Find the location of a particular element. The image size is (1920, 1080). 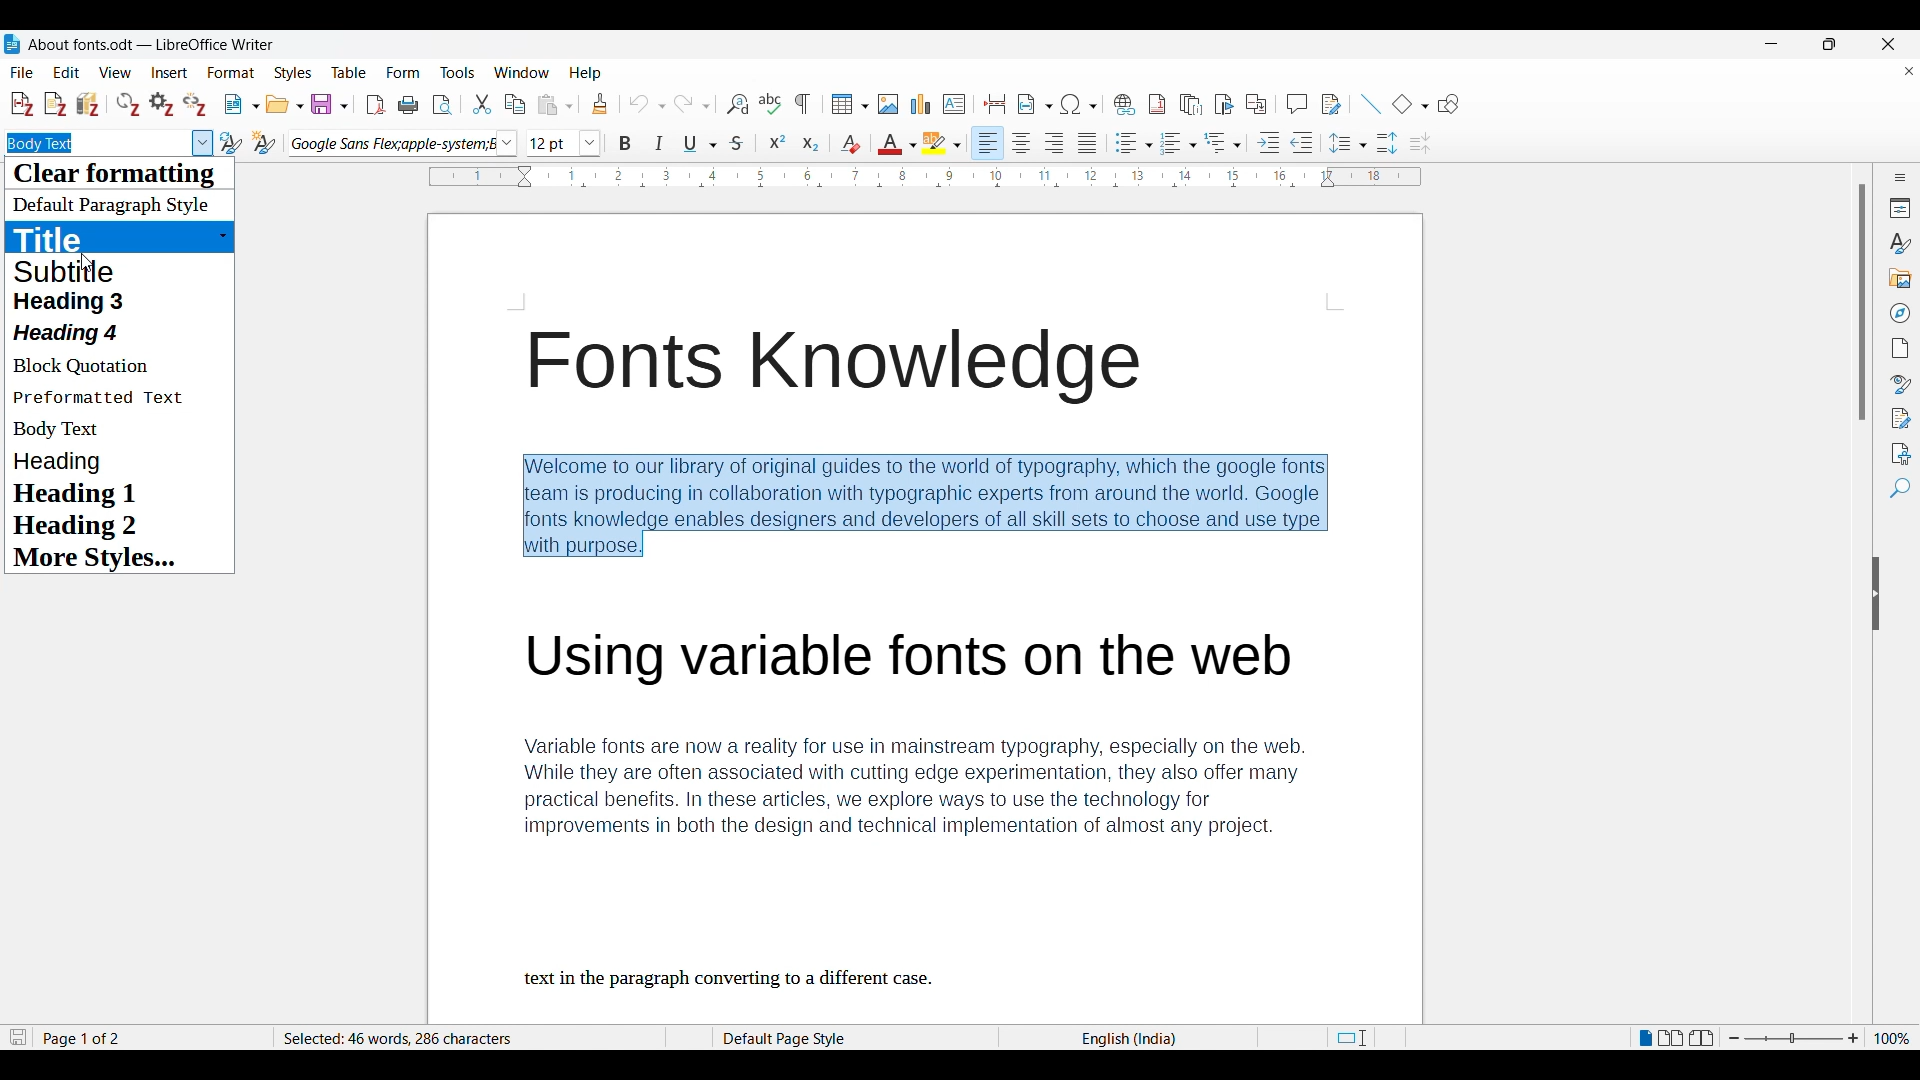

Bold is located at coordinates (625, 143).